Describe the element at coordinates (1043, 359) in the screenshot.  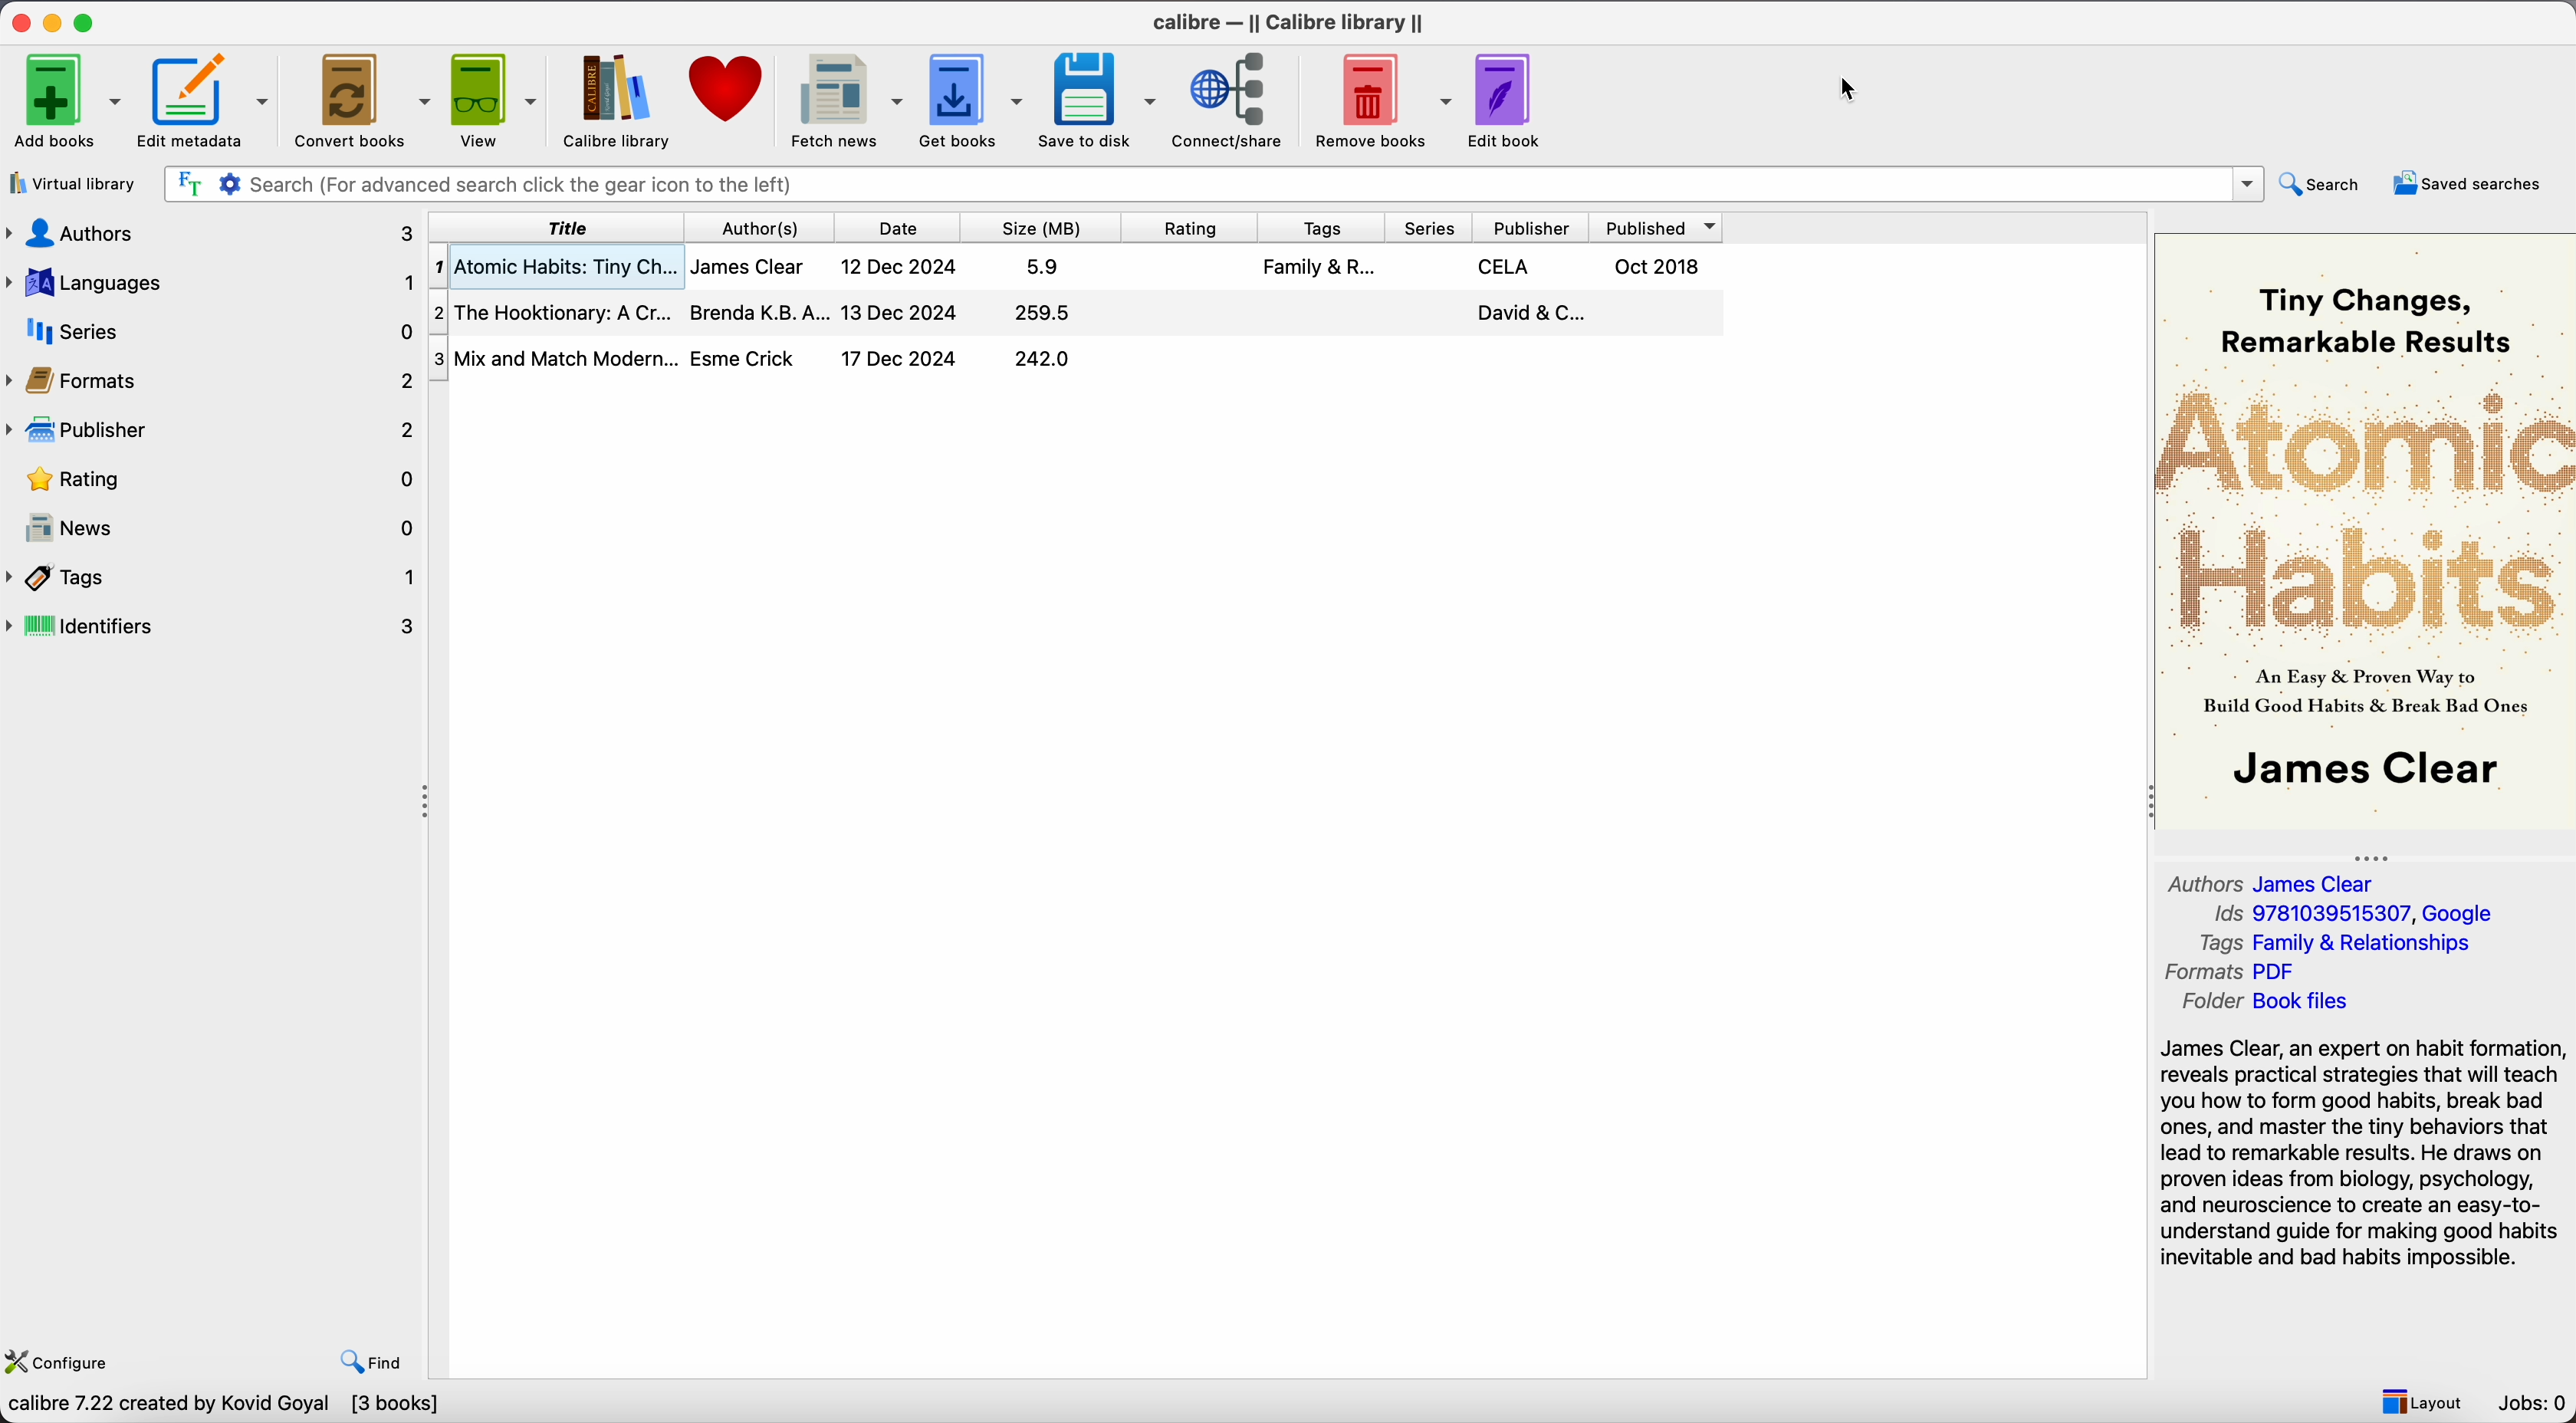
I see `242.0` at that location.